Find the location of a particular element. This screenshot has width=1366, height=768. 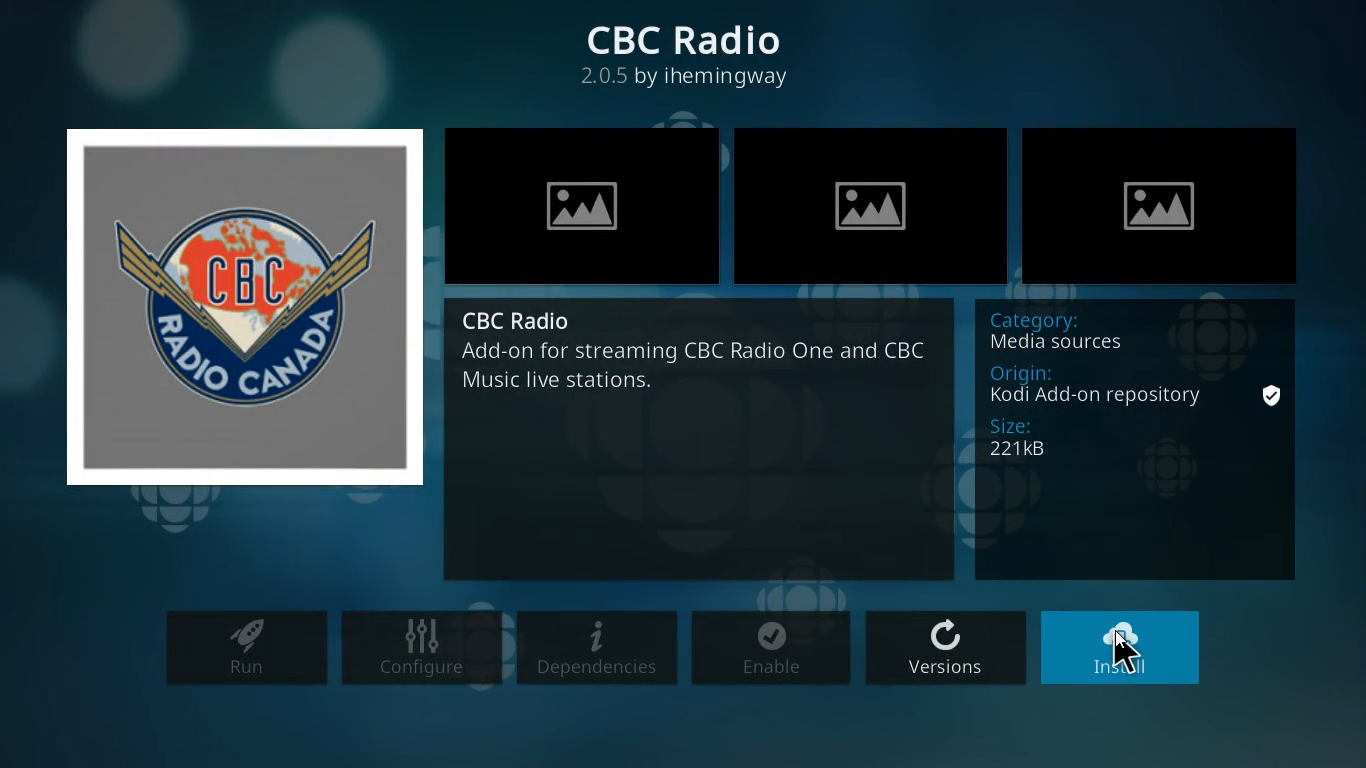

origin is located at coordinates (1100, 387).